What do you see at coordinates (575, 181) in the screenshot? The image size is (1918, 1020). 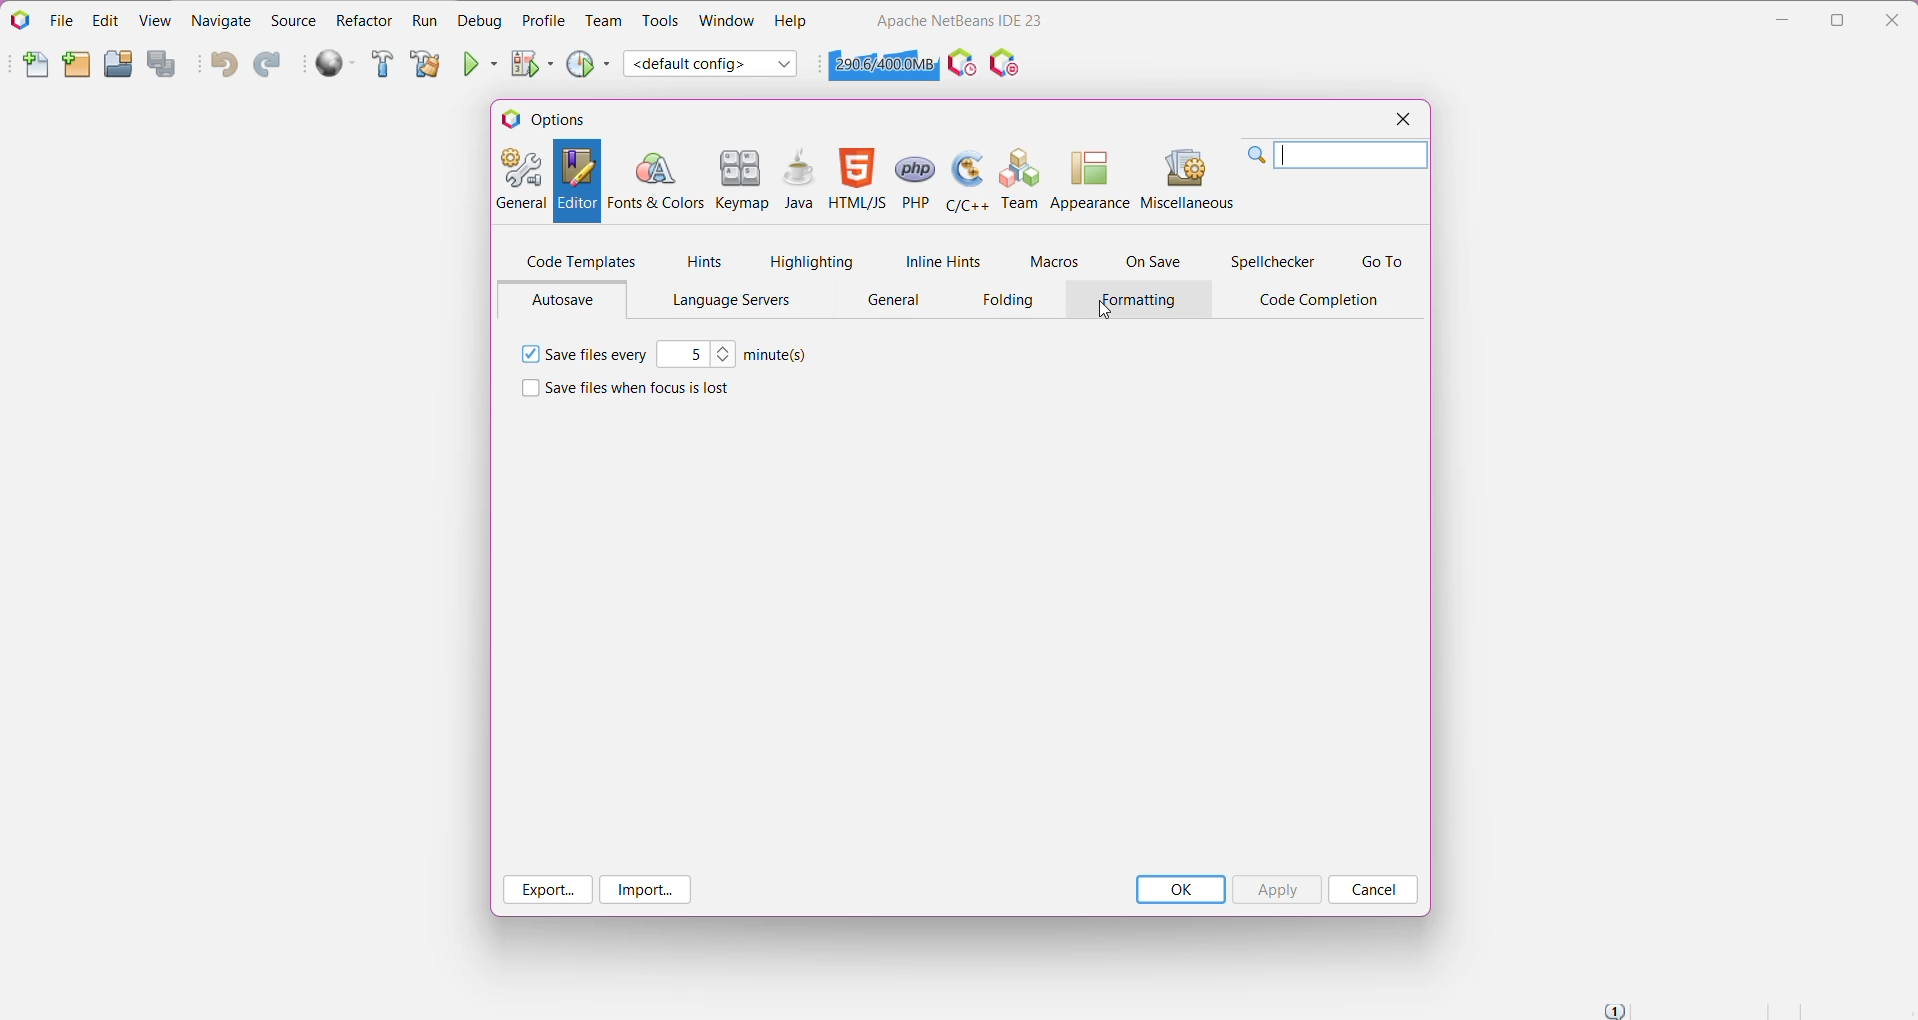 I see `Editor` at bounding box center [575, 181].